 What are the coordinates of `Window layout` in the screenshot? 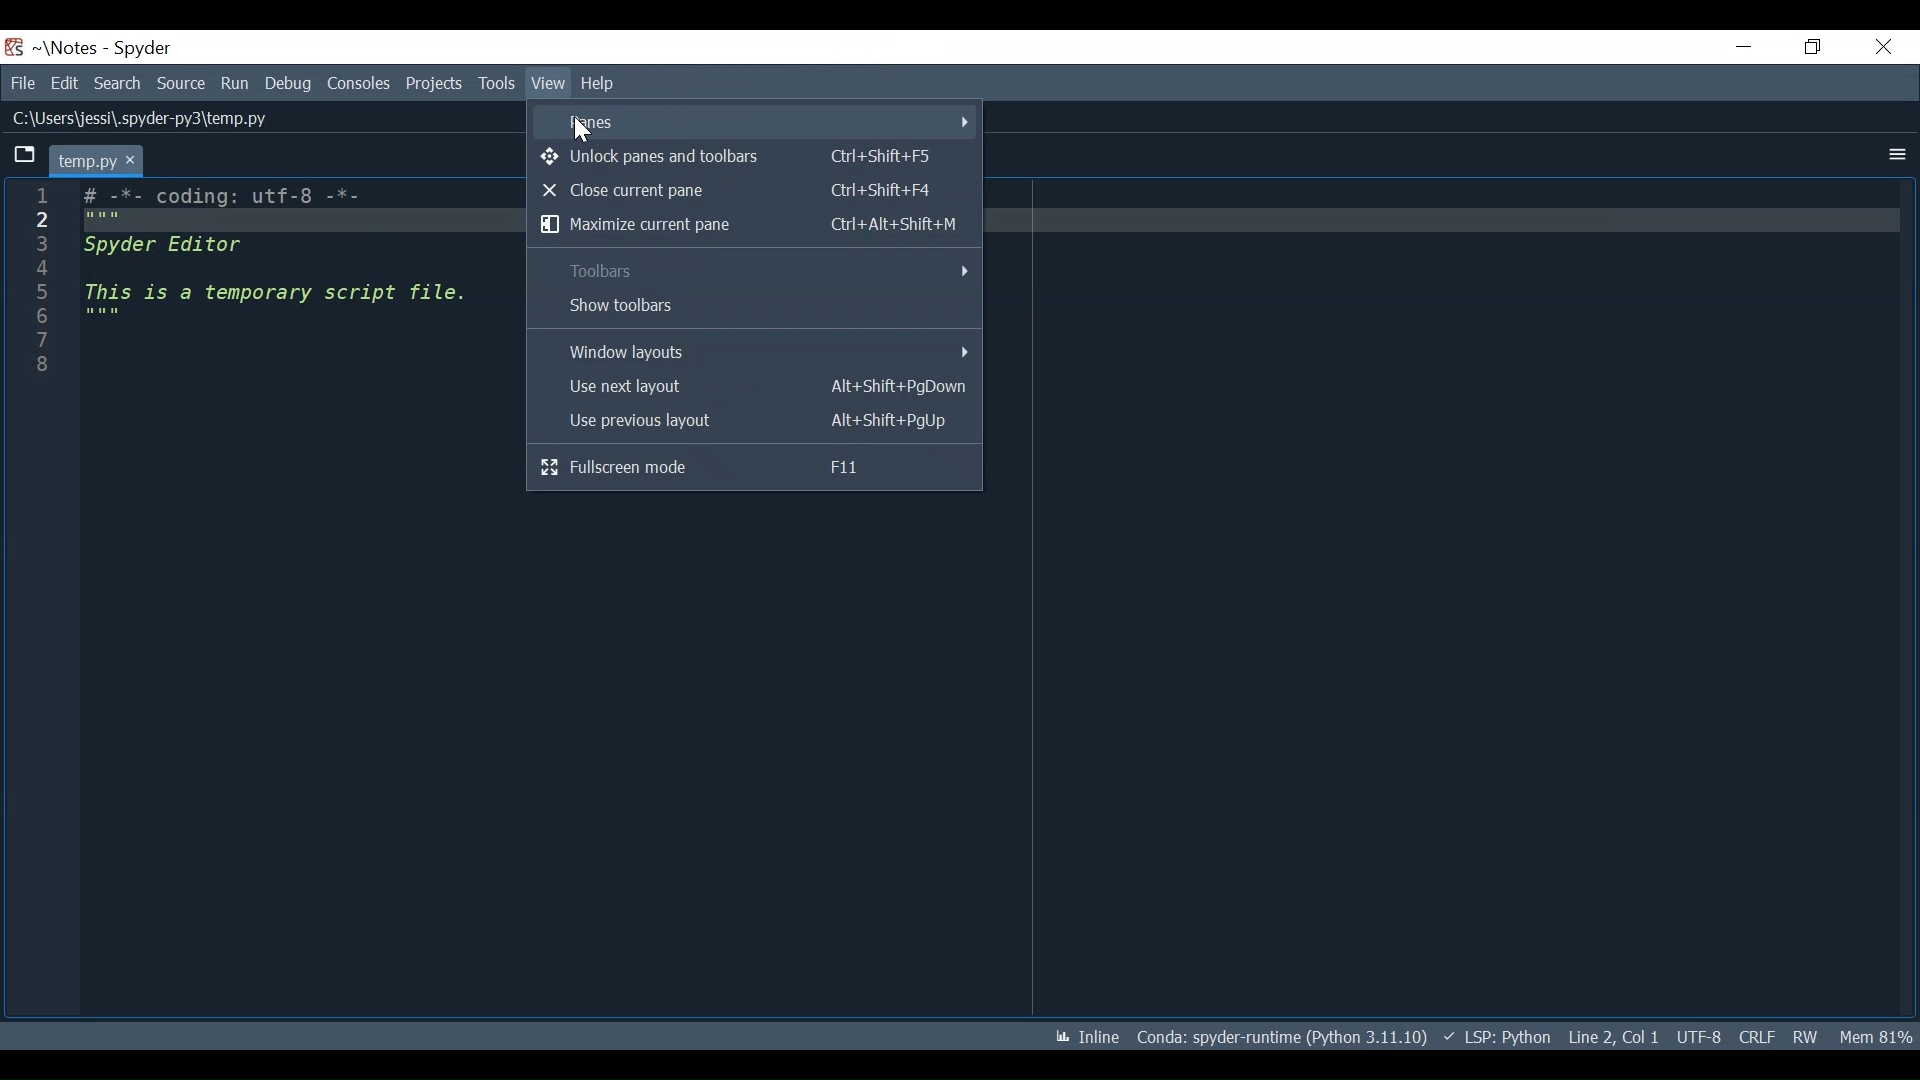 It's located at (757, 351).